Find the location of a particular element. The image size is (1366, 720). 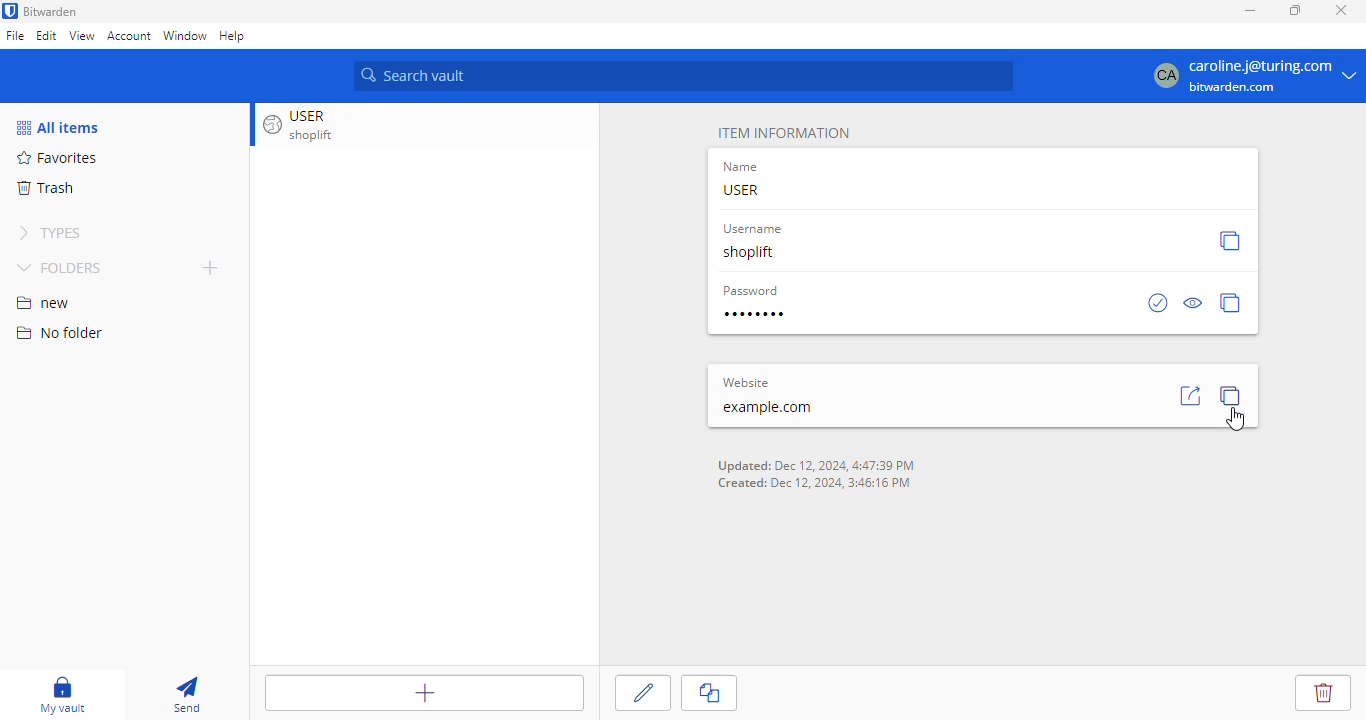

copy password is located at coordinates (1230, 302).